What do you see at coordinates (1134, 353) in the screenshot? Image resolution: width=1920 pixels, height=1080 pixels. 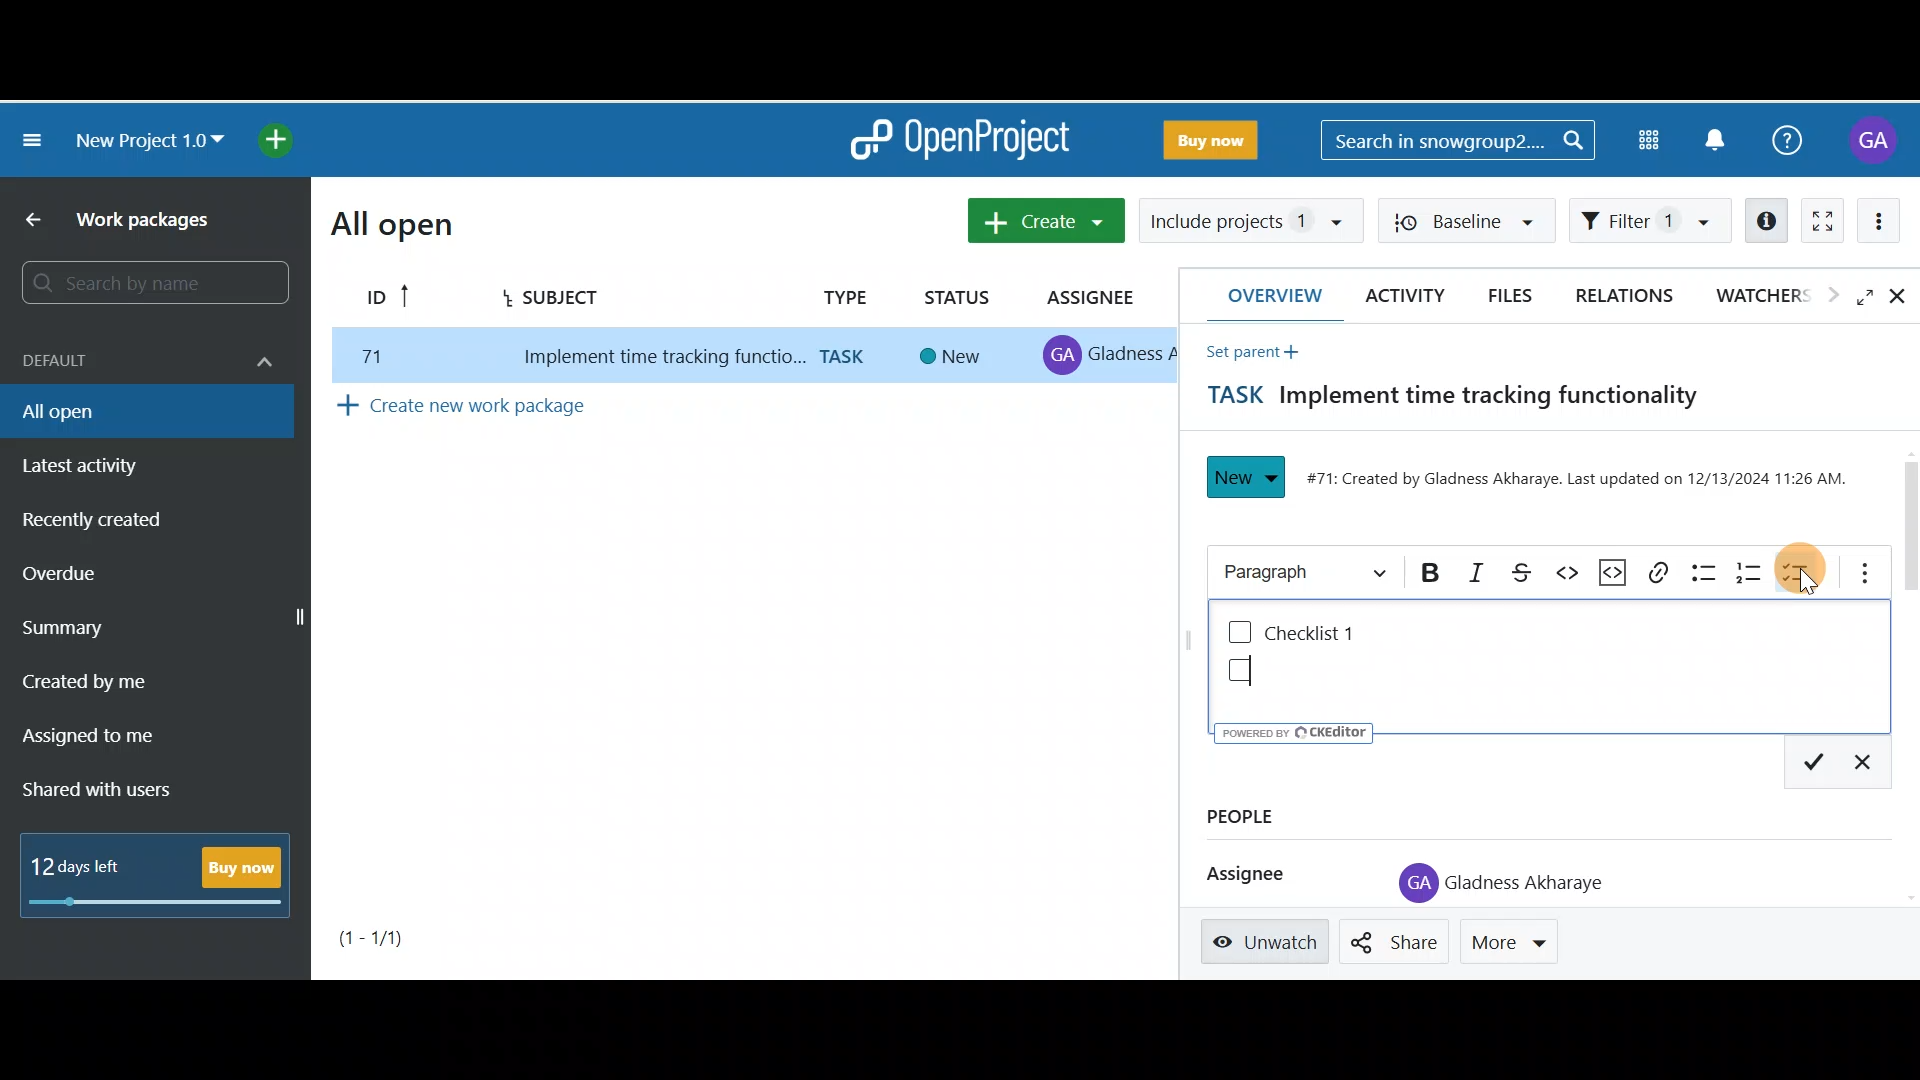 I see `gladness A` at bounding box center [1134, 353].